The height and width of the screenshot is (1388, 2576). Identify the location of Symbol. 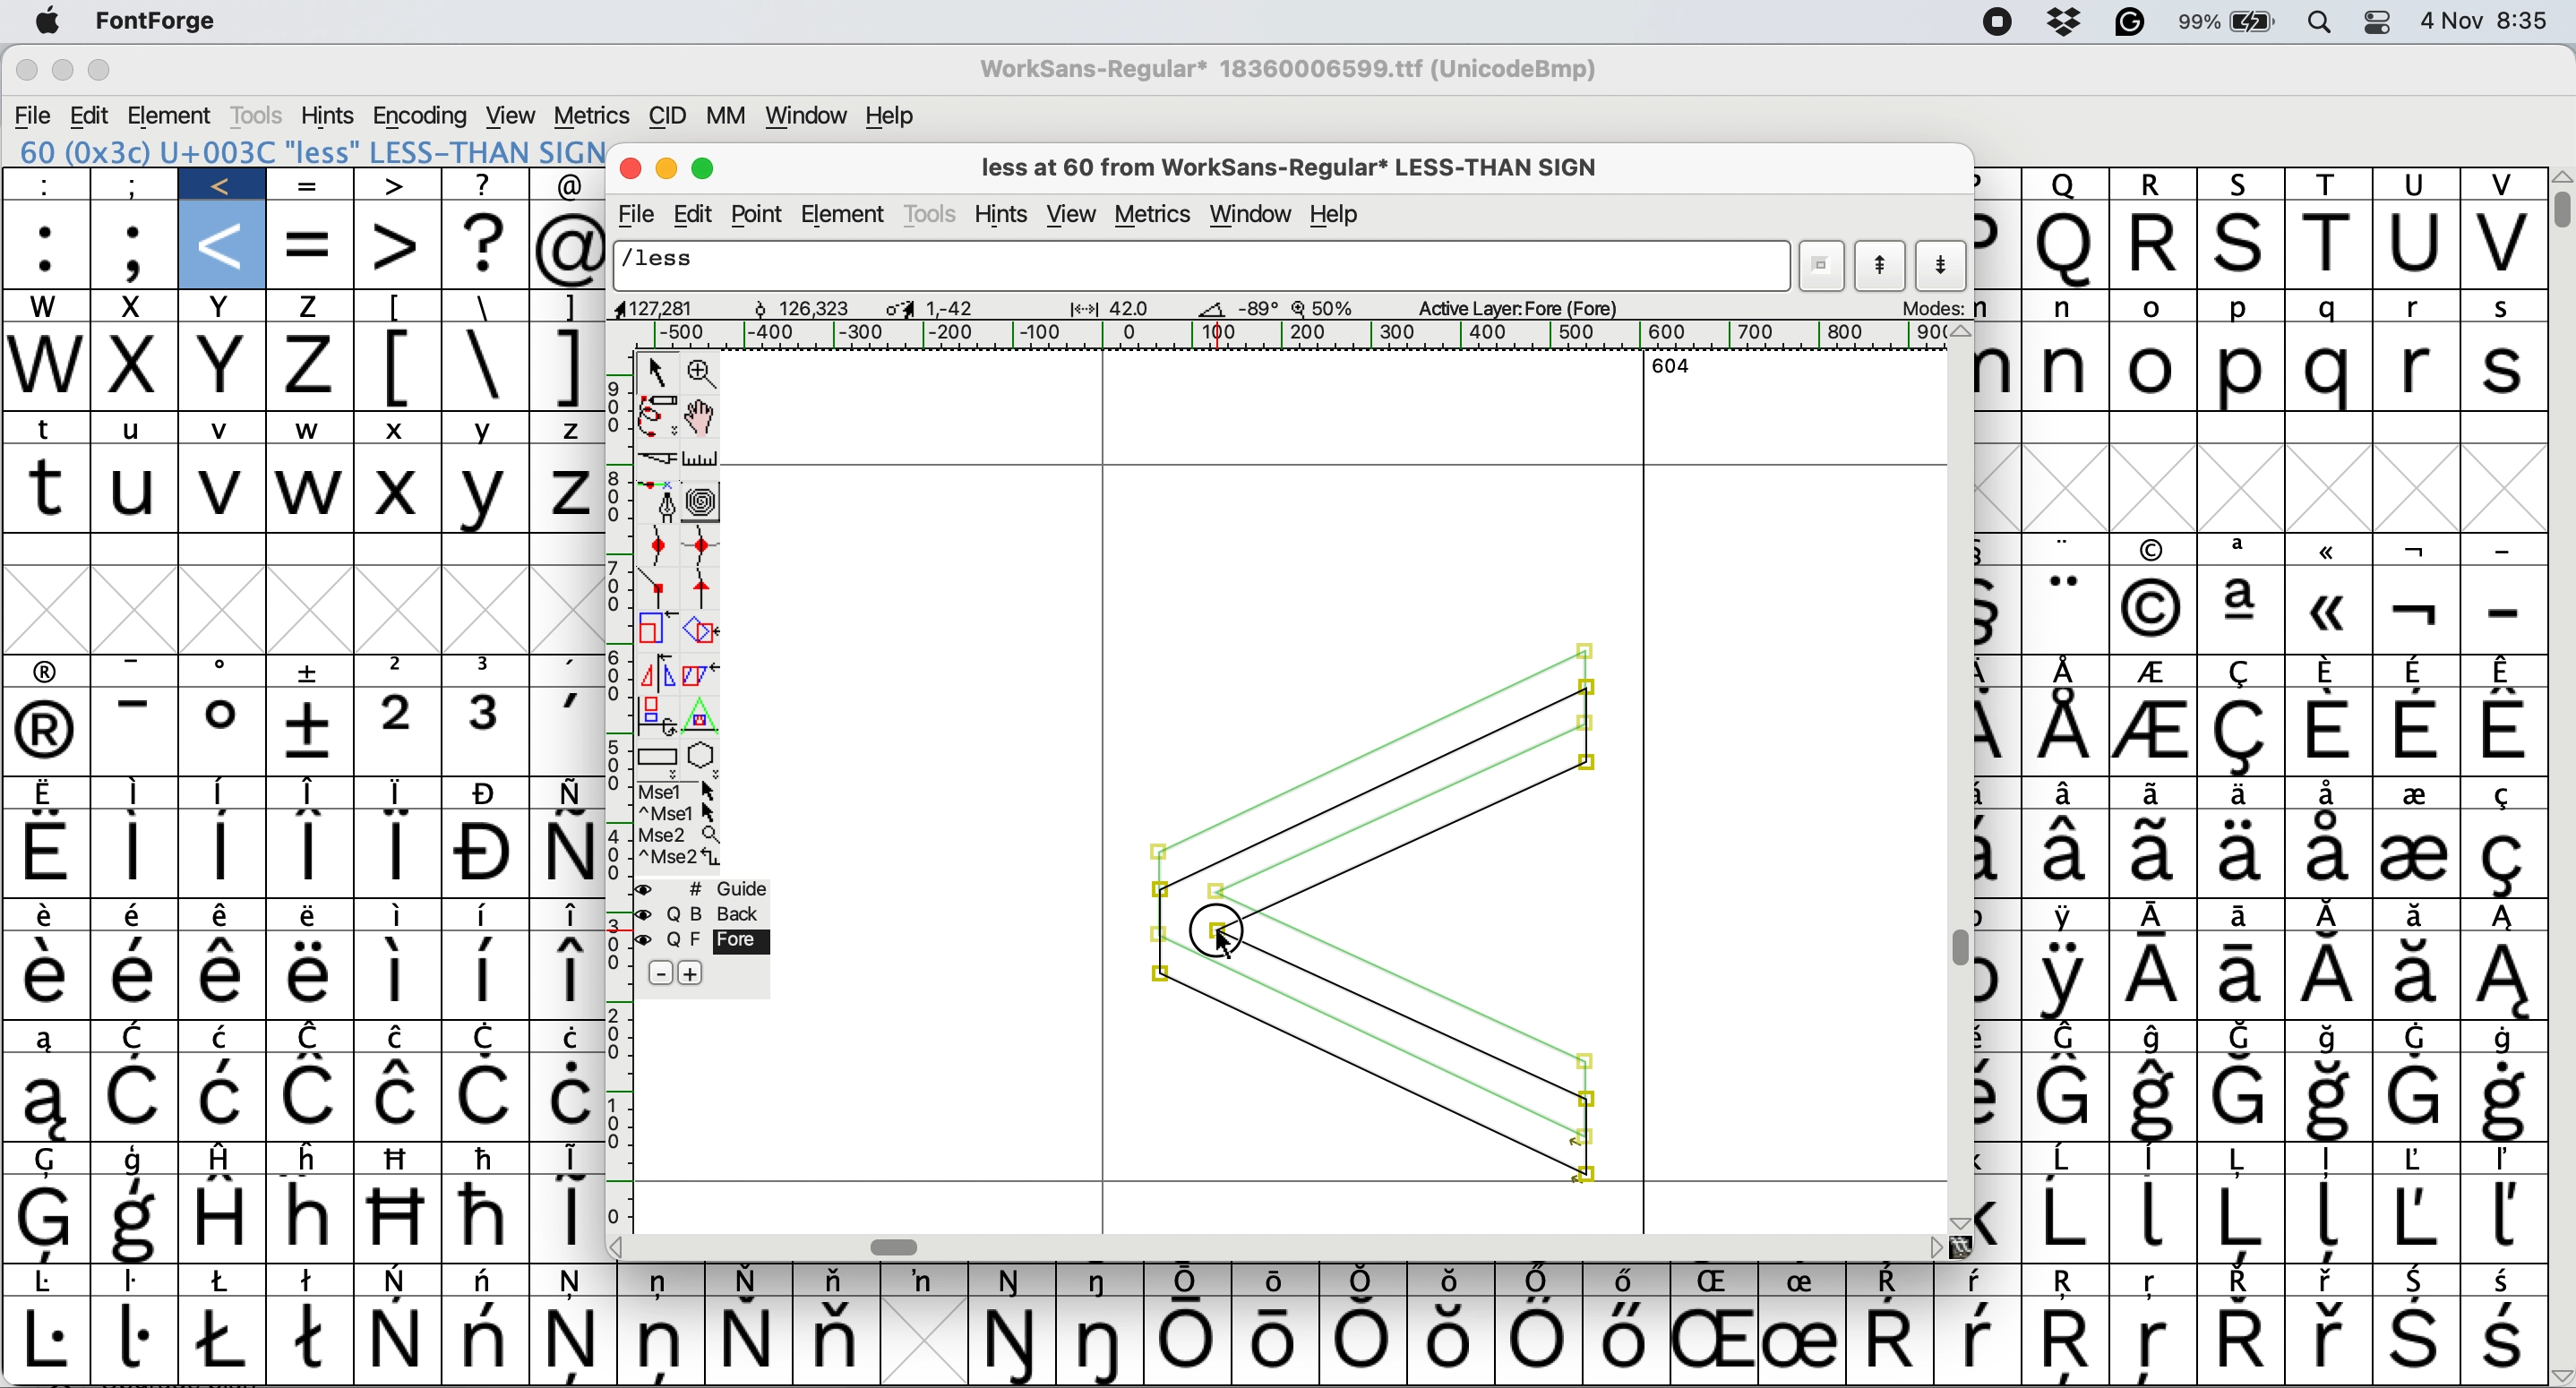
(1541, 1280).